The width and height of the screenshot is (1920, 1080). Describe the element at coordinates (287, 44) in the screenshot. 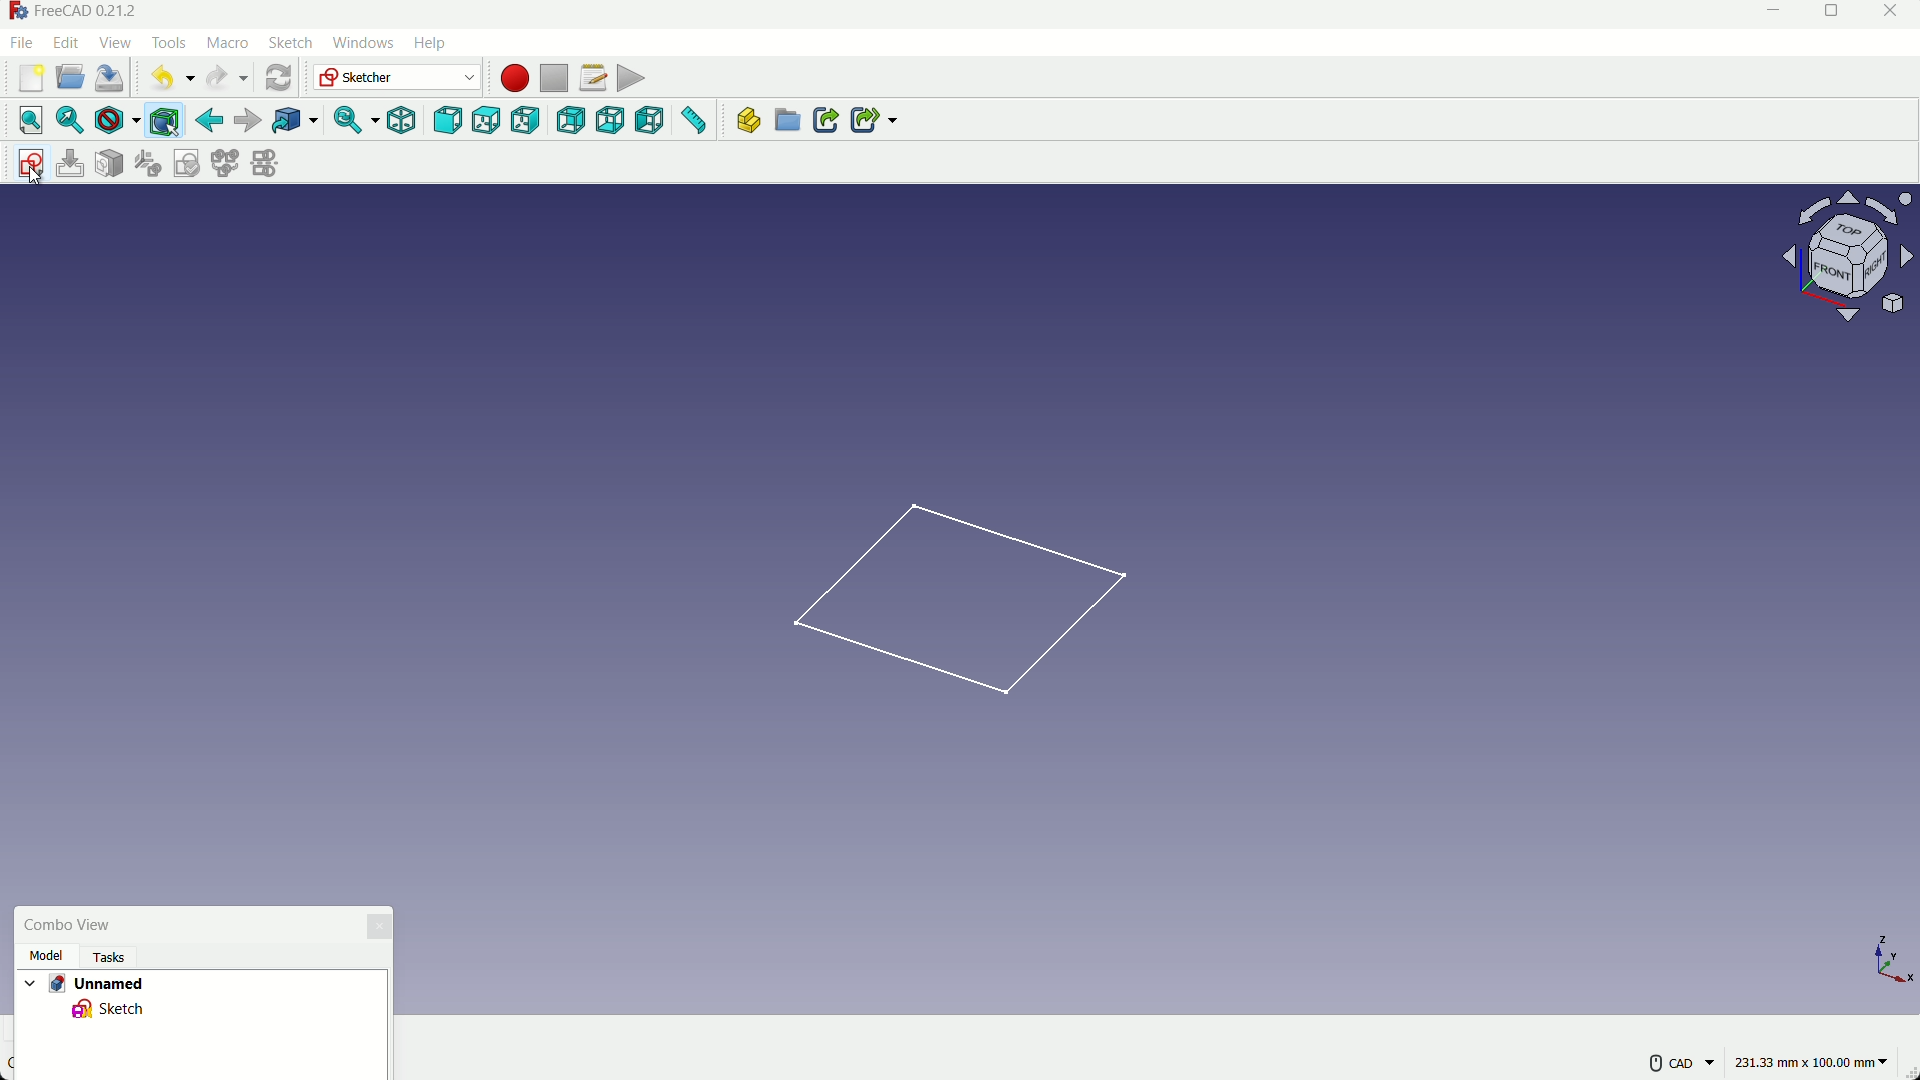

I see `sketch menu` at that location.